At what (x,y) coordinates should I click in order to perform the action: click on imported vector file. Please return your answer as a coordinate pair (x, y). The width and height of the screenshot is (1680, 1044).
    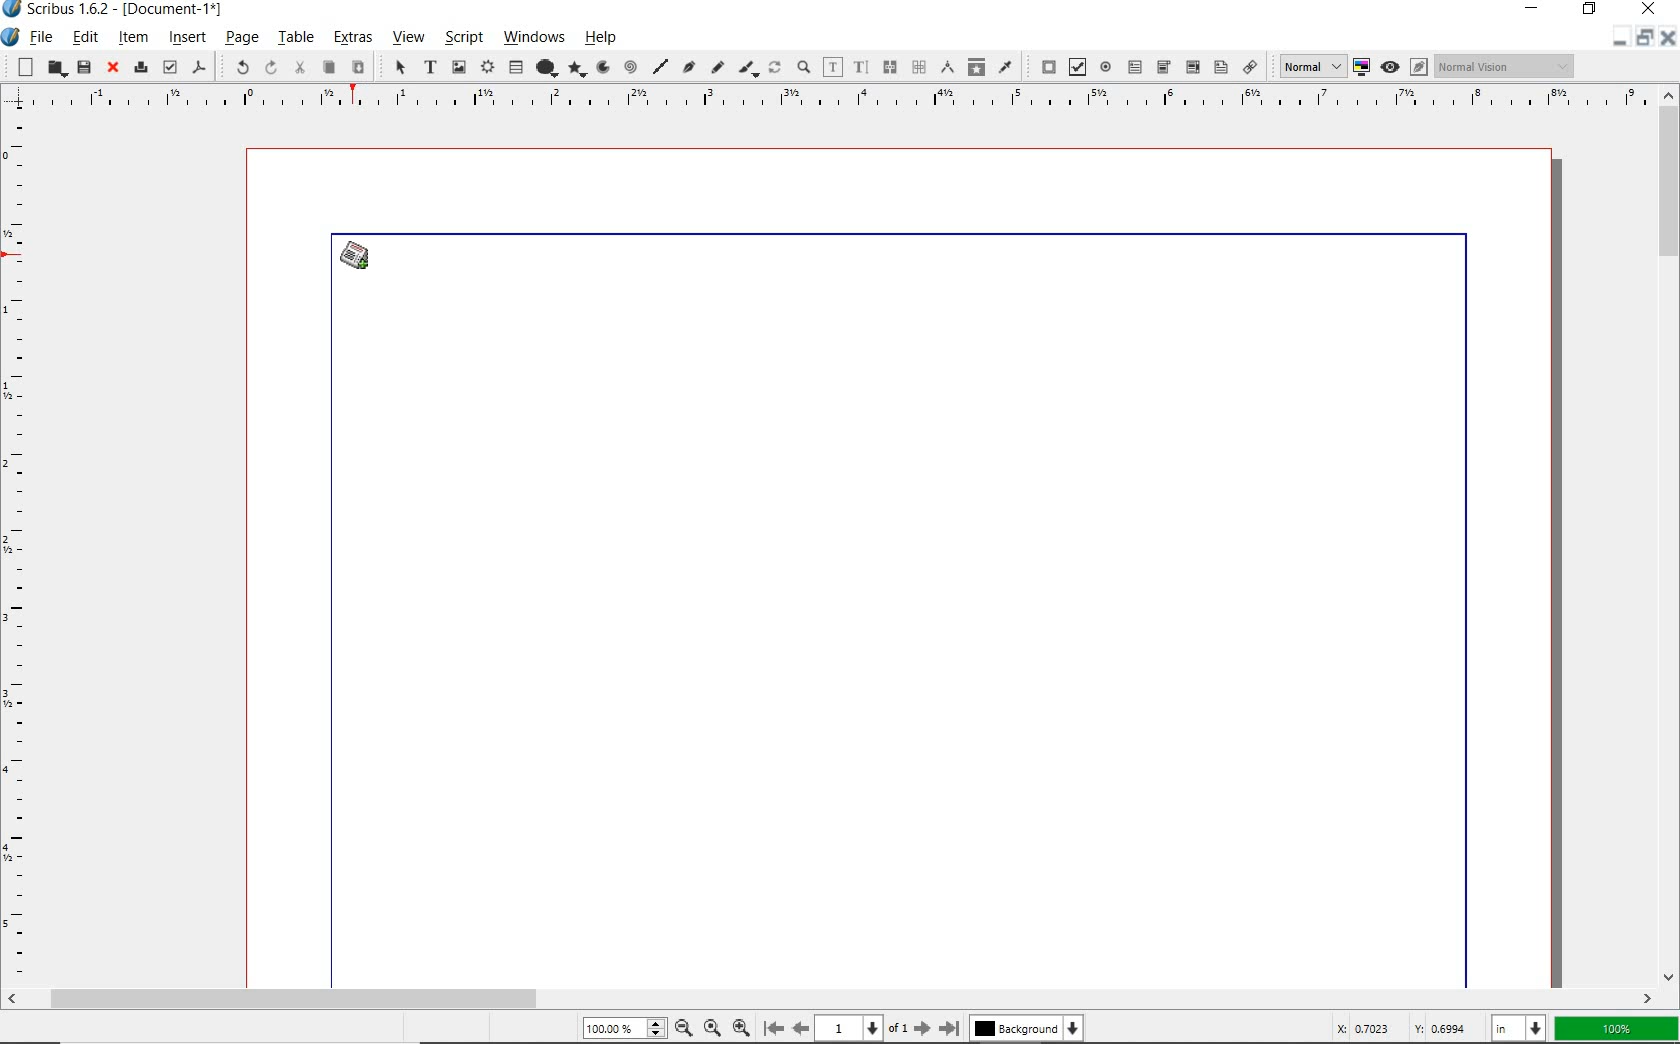
    Looking at the image, I should click on (361, 256).